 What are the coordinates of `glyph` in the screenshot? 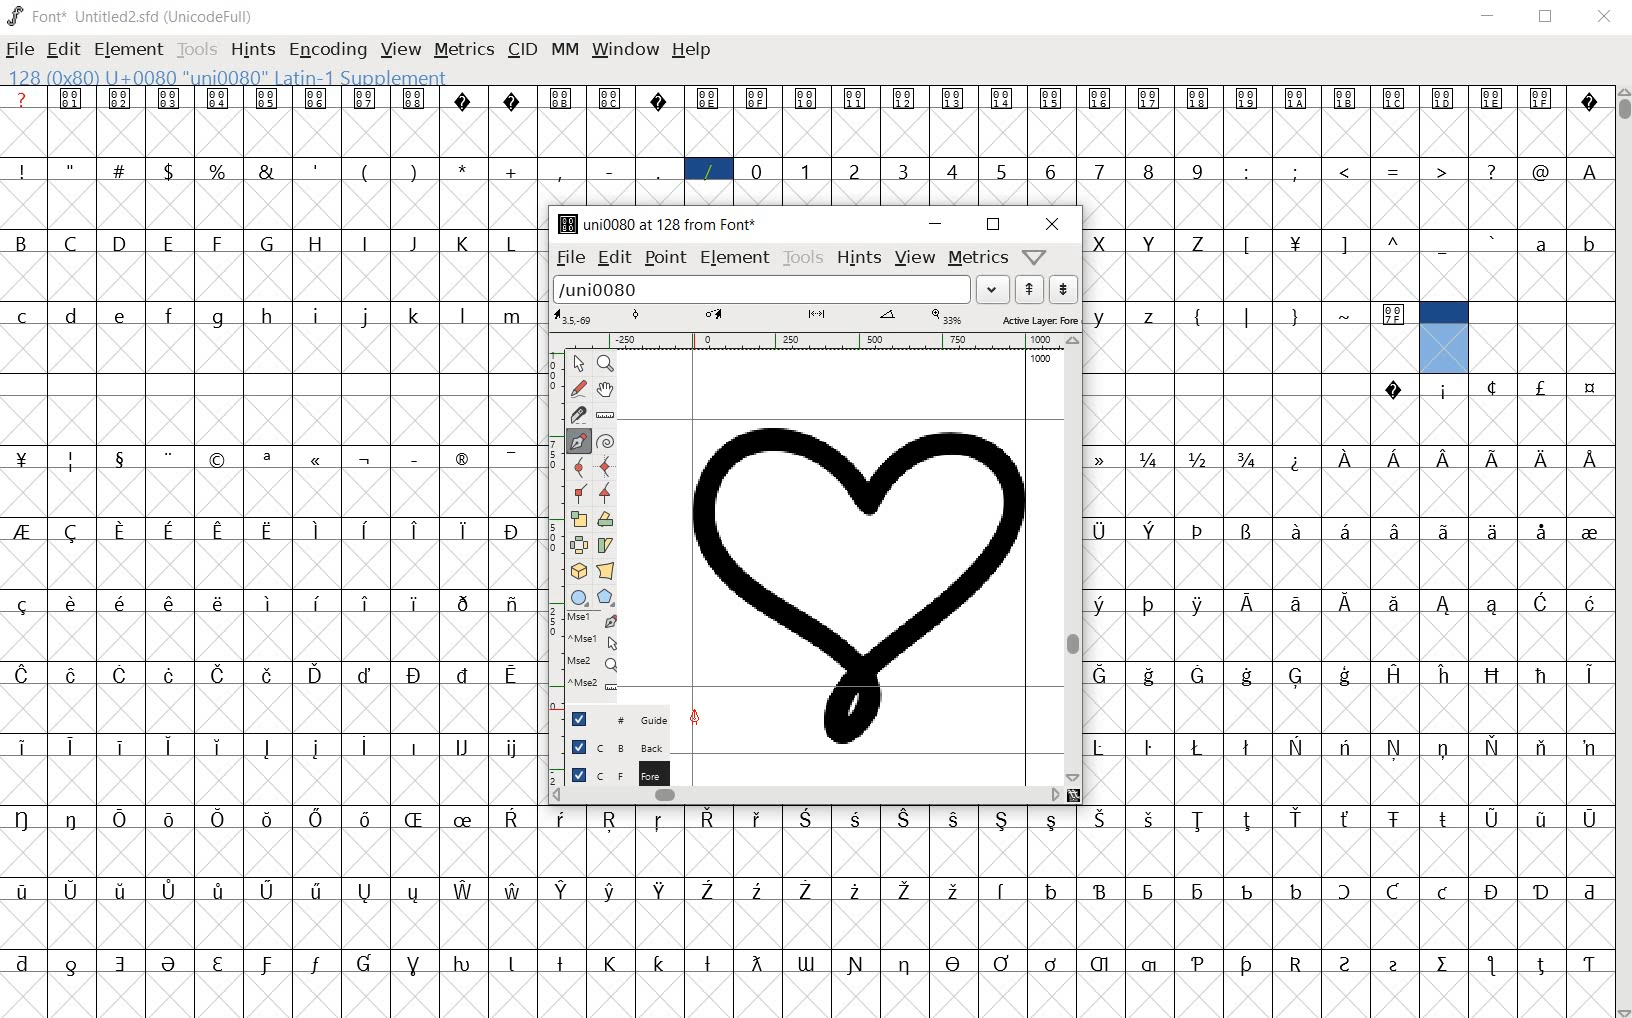 It's located at (316, 674).